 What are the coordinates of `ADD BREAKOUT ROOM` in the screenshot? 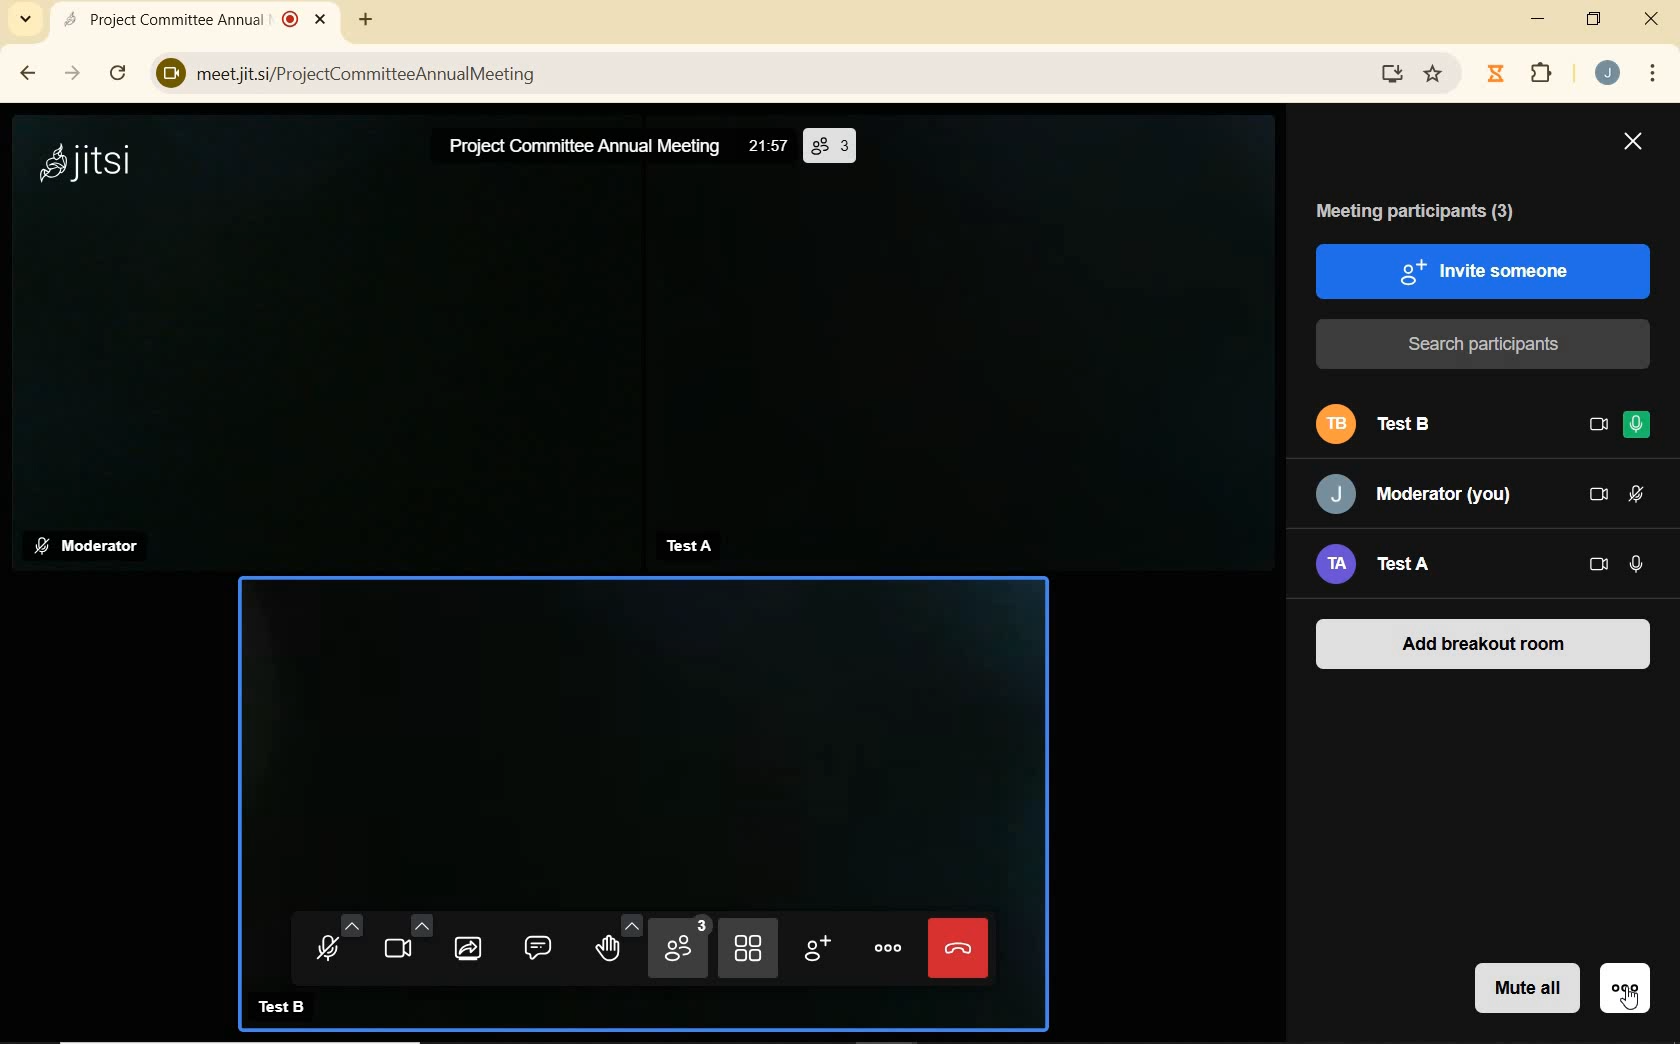 It's located at (1485, 642).